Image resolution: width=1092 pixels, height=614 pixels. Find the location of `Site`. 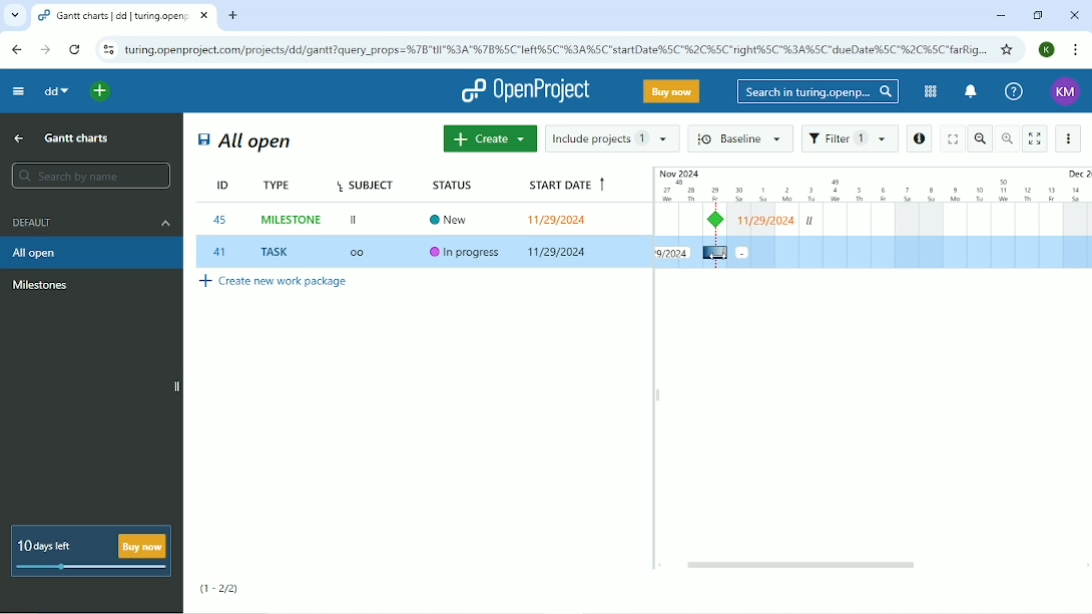

Site is located at coordinates (557, 49).